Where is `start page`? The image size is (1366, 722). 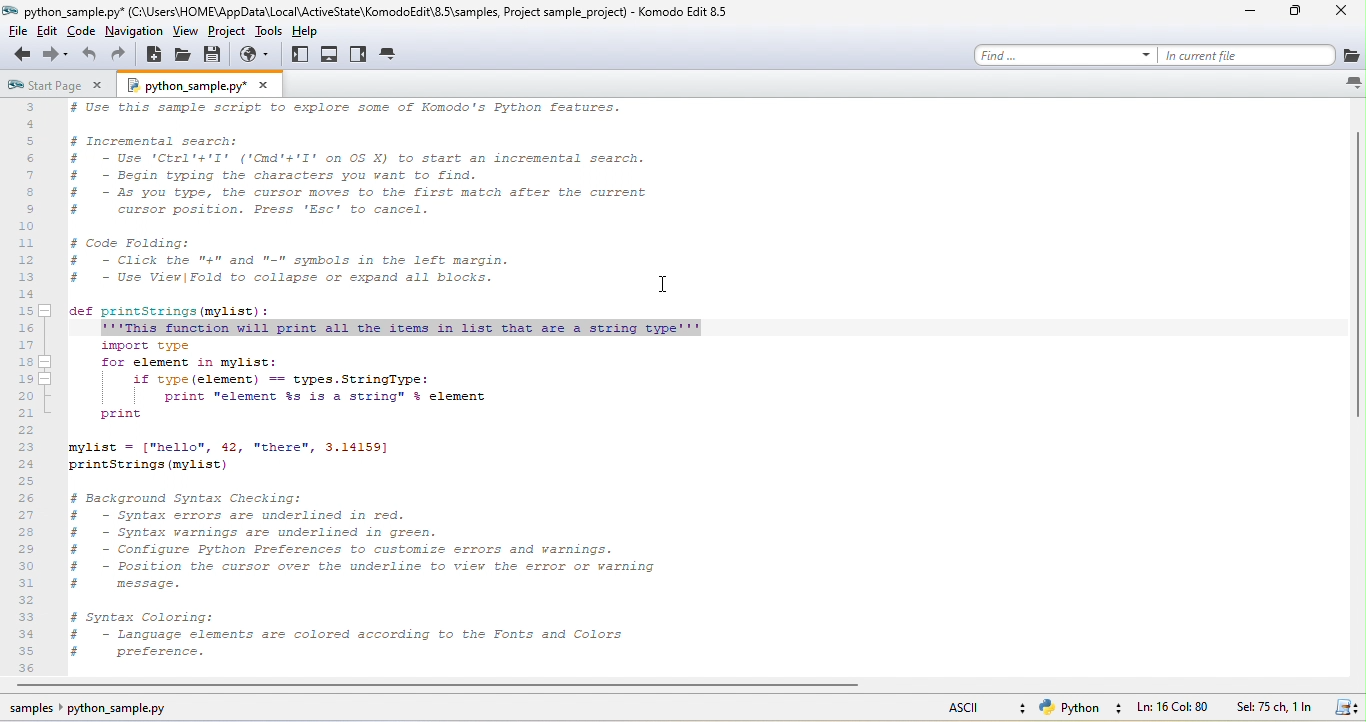
start page is located at coordinates (44, 85).